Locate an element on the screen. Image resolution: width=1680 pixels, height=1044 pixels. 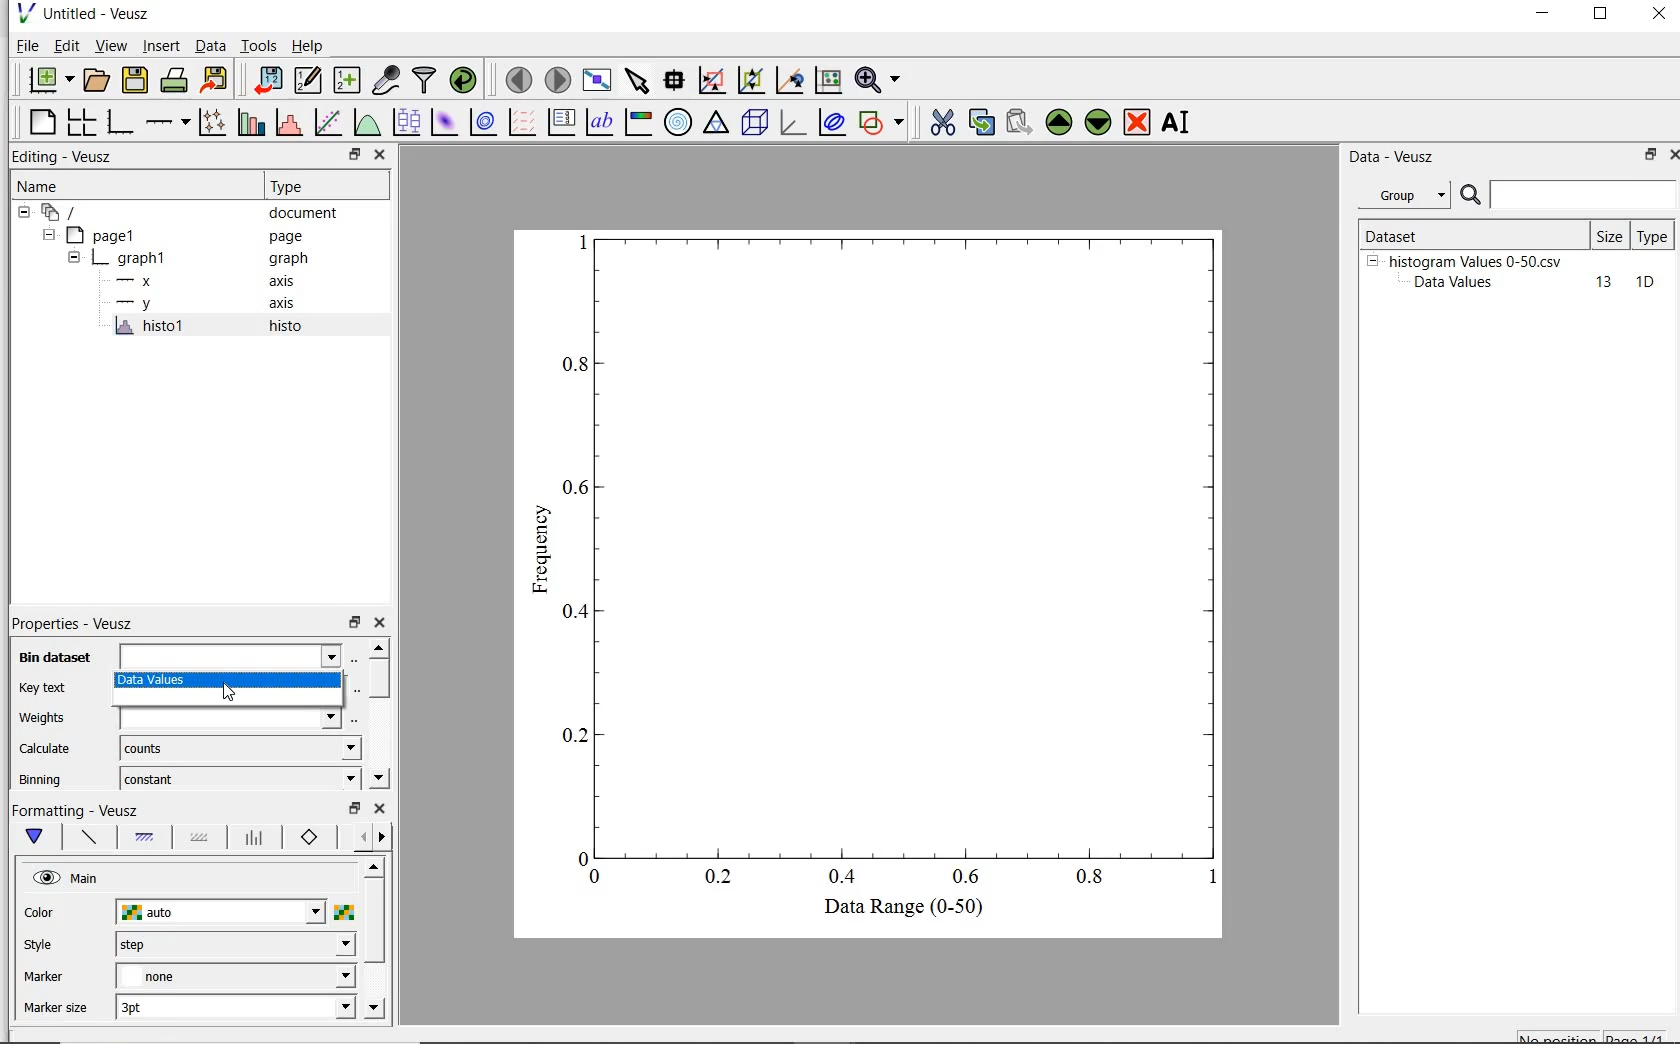
arrange graphs in a grid  is located at coordinates (84, 119).